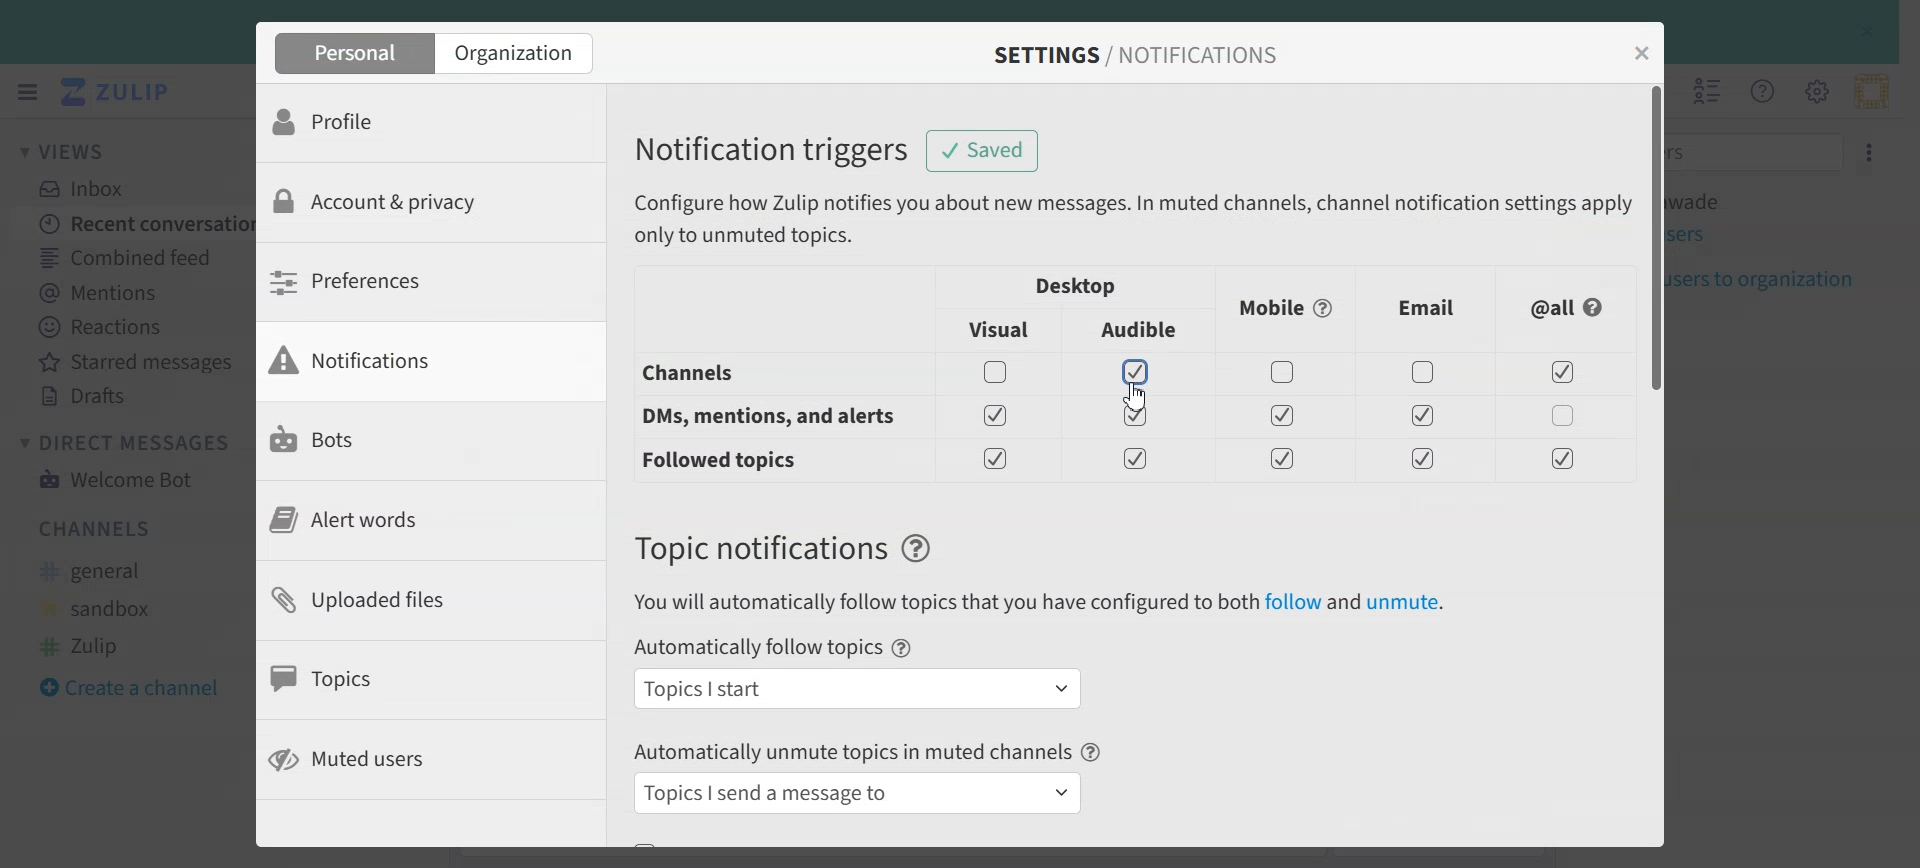 The image size is (1920, 868). Describe the element at coordinates (759, 548) in the screenshot. I see `Text` at that location.